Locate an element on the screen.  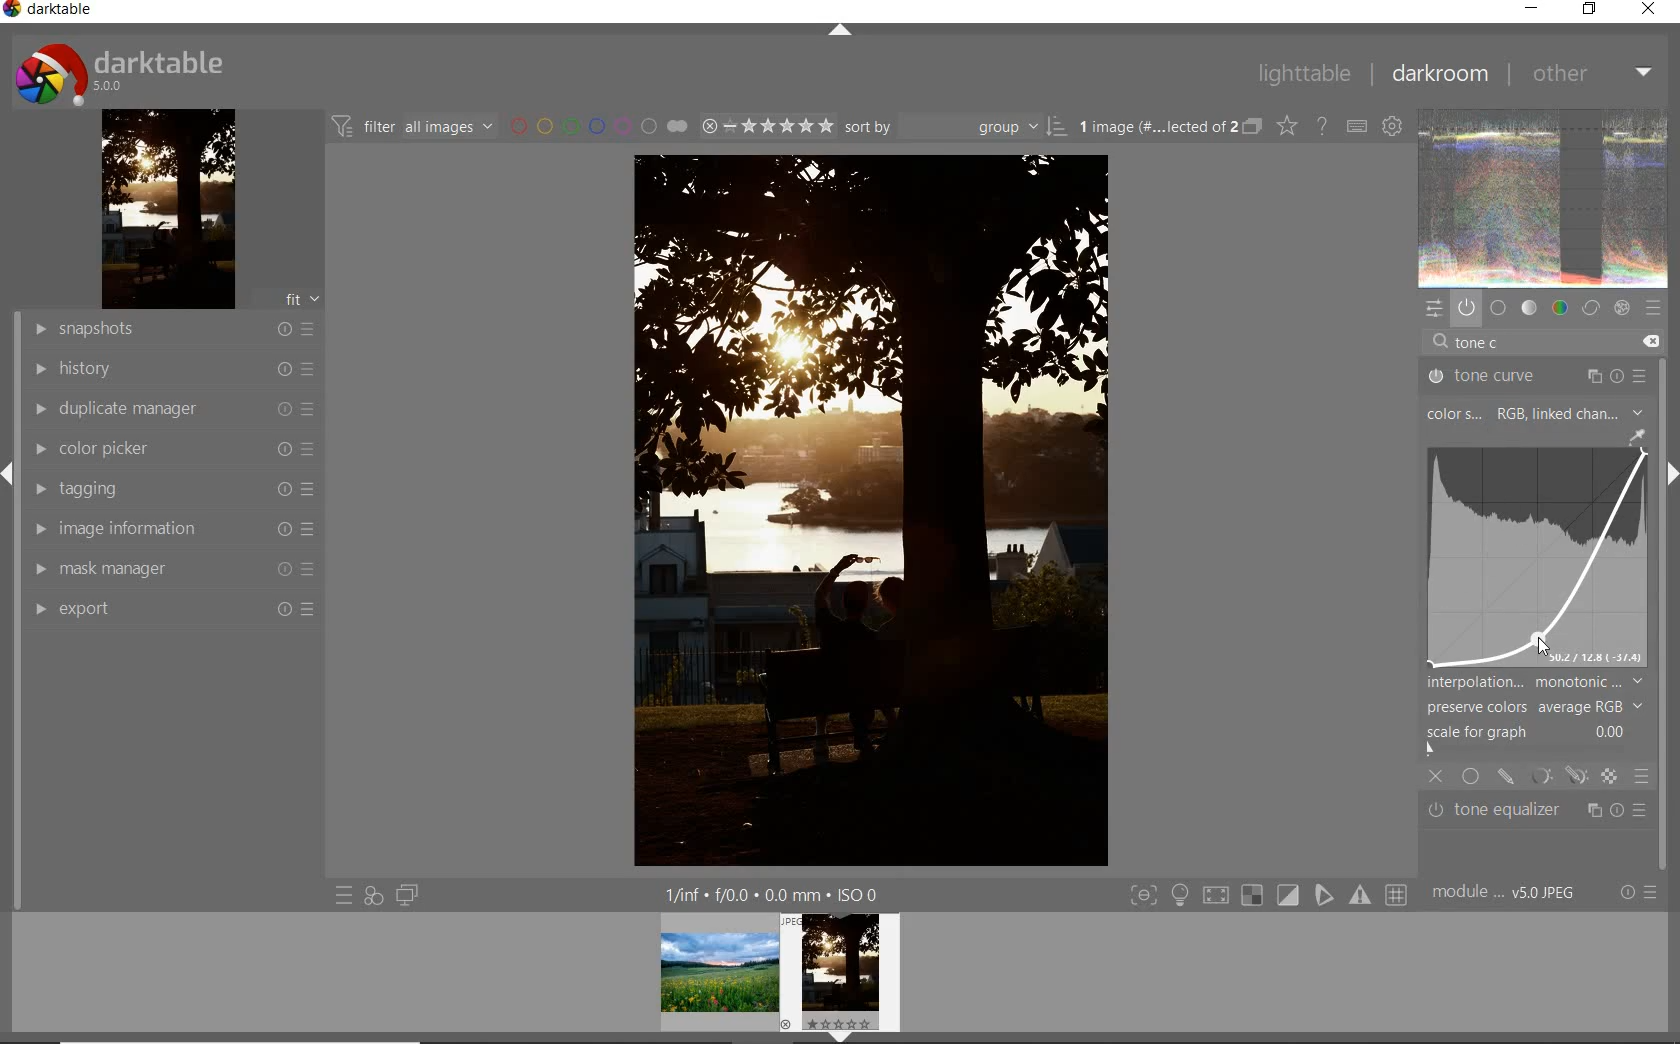
enable for online help is located at coordinates (1325, 128).